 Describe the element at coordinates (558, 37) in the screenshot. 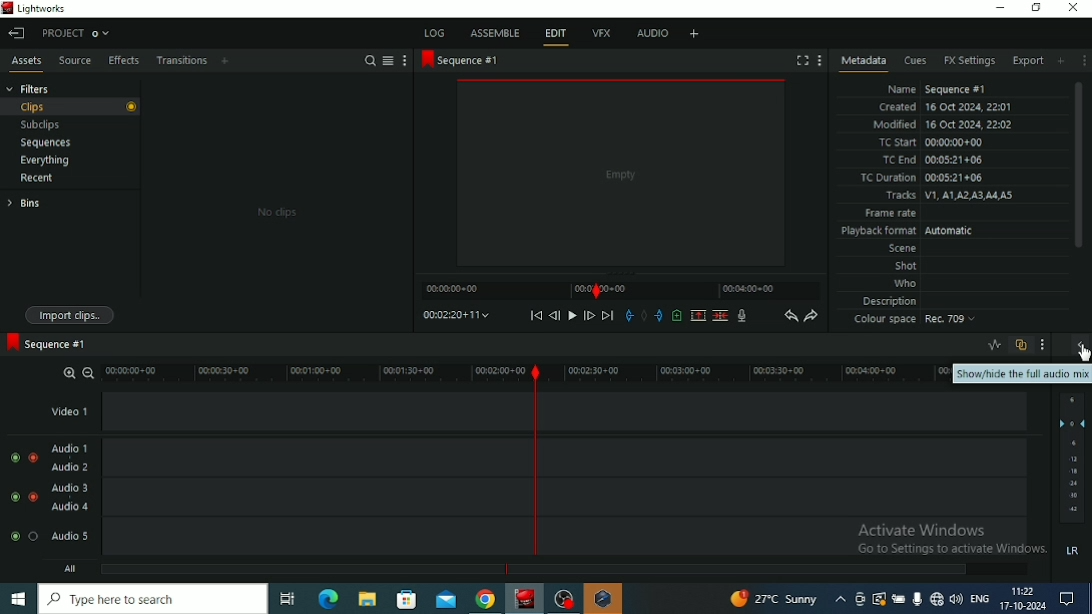

I see `EDIT` at that location.